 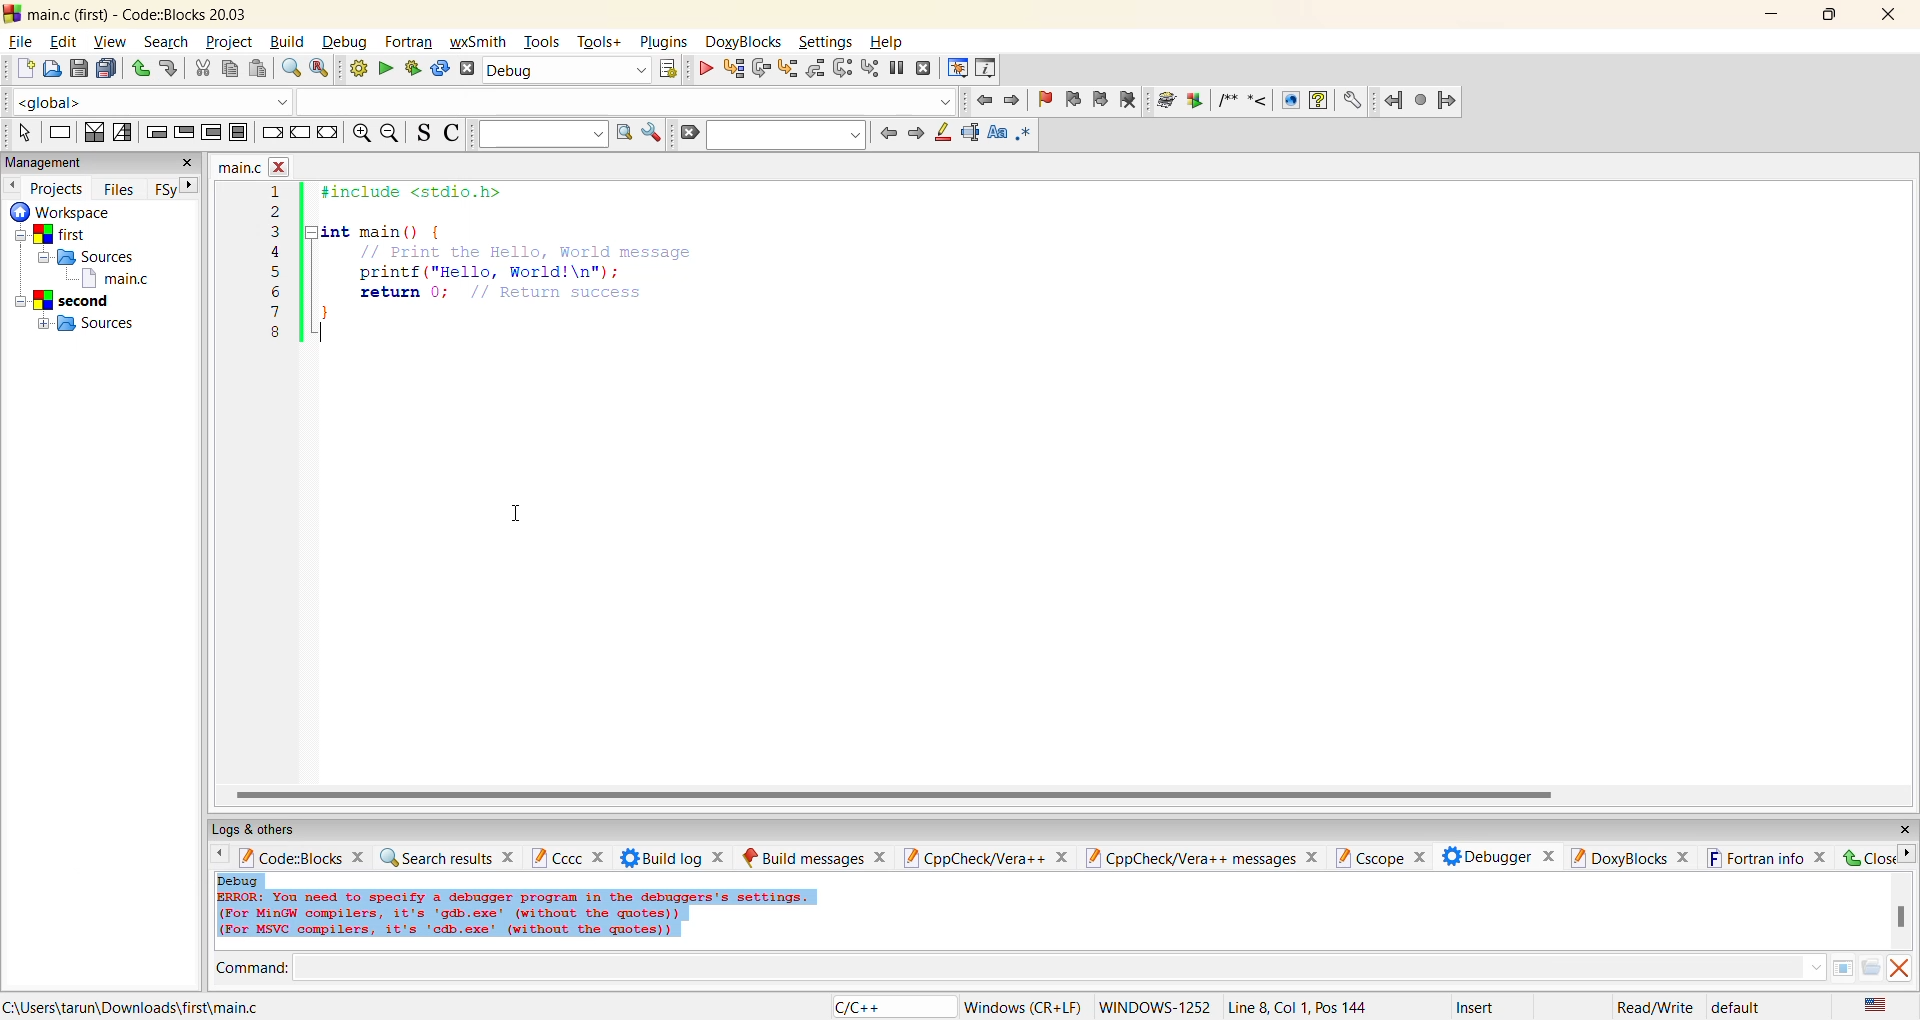 What do you see at coordinates (513, 514) in the screenshot?
I see `cursor` at bounding box center [513, 514].